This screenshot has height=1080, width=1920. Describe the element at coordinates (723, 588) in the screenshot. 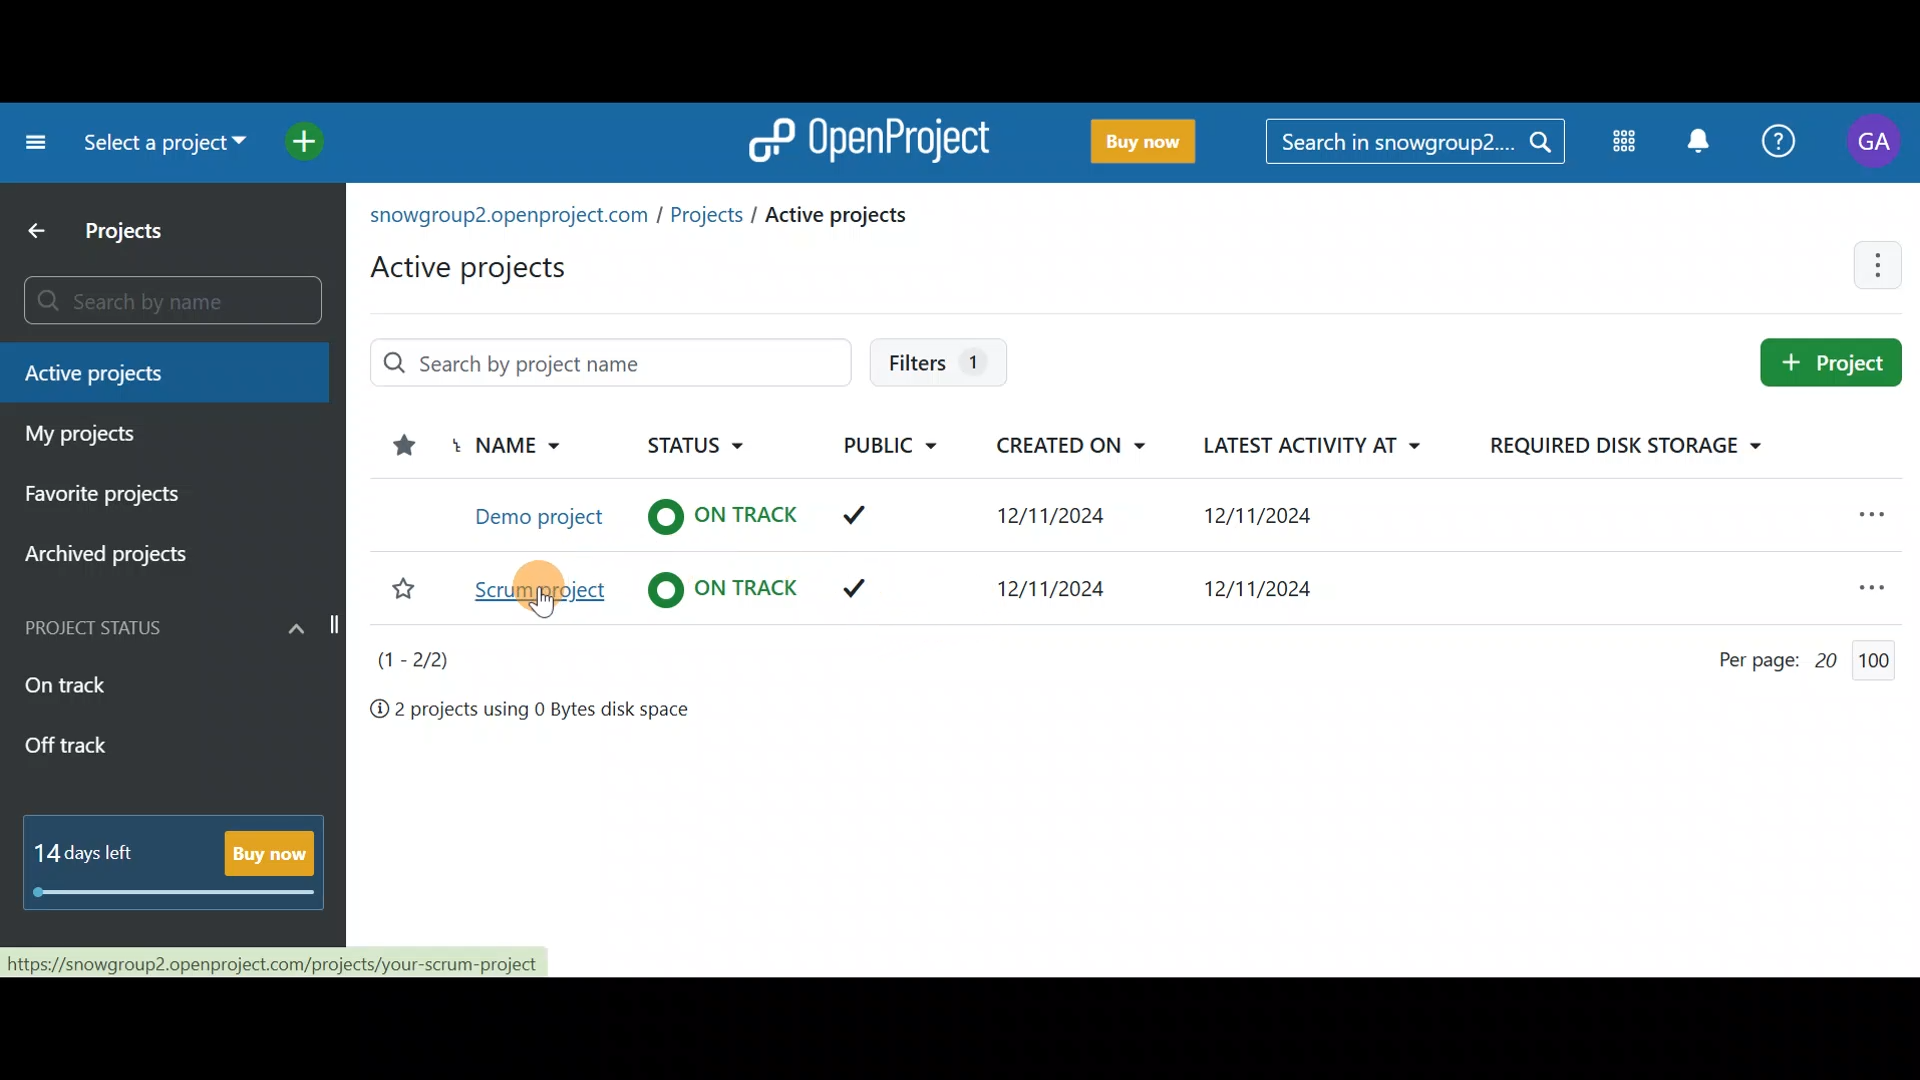

I see `on track` at that location.